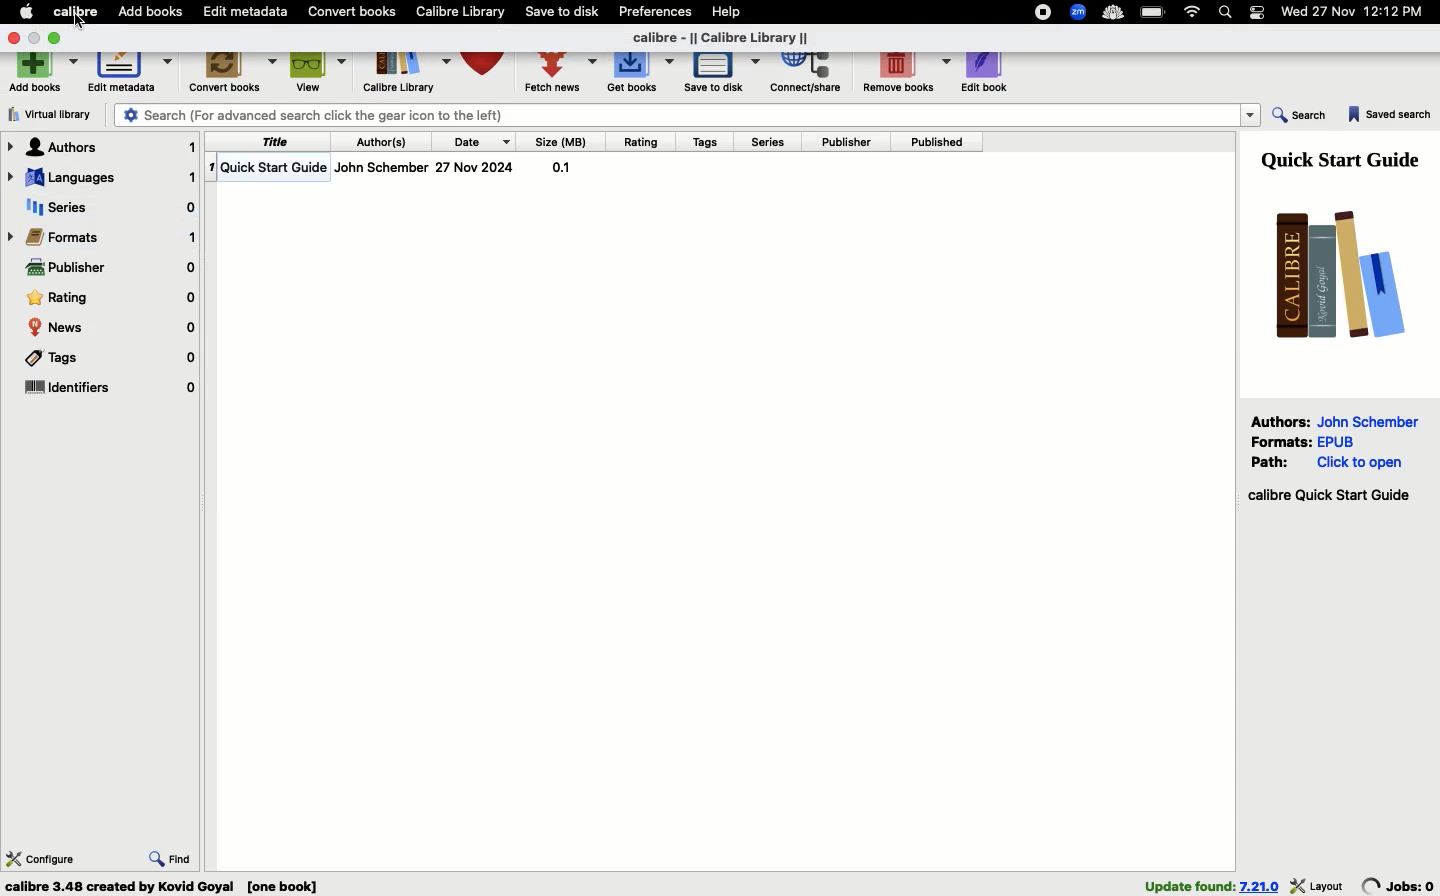 Image resolution: width=1440 pixels, height=896 pixels. Describe the element at coordinates (247, 12) in the screenshot. I see `Edit metadata` at that location.